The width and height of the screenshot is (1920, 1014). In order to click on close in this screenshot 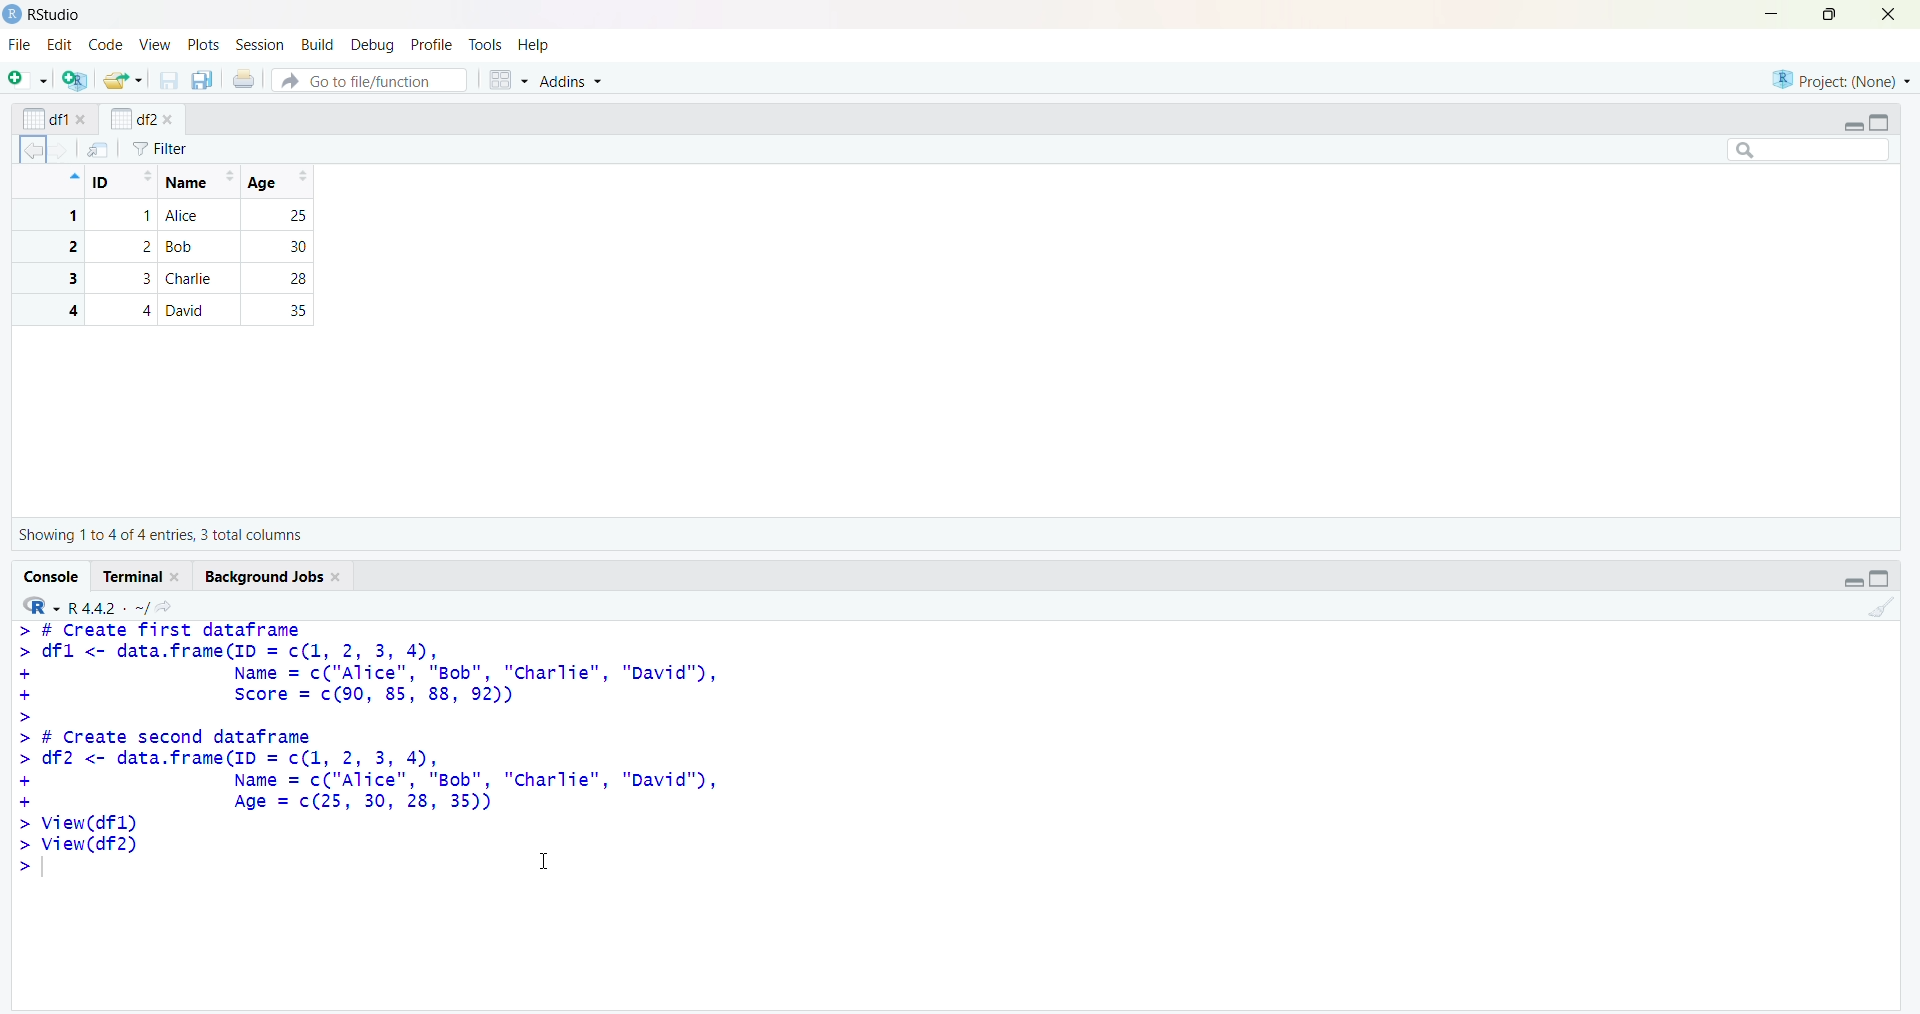, I will do `click(1889, 14)`.